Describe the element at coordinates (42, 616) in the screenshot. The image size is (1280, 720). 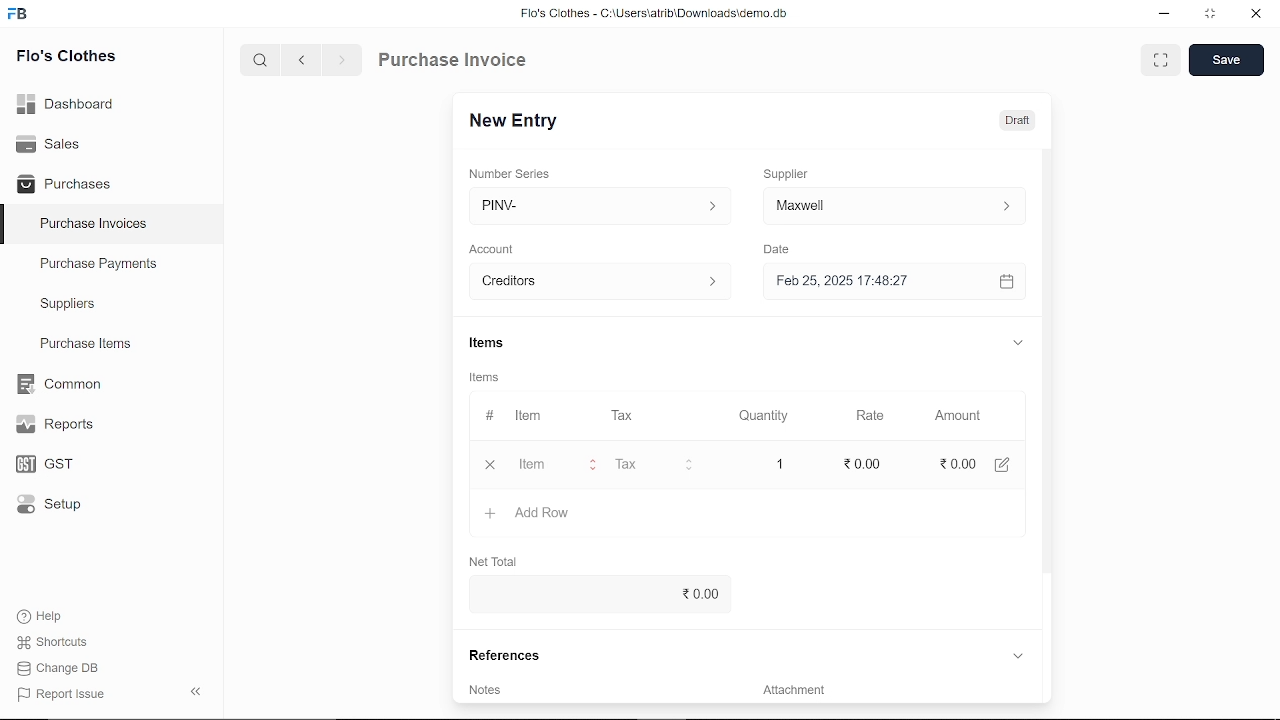
I see `Help` at that location.